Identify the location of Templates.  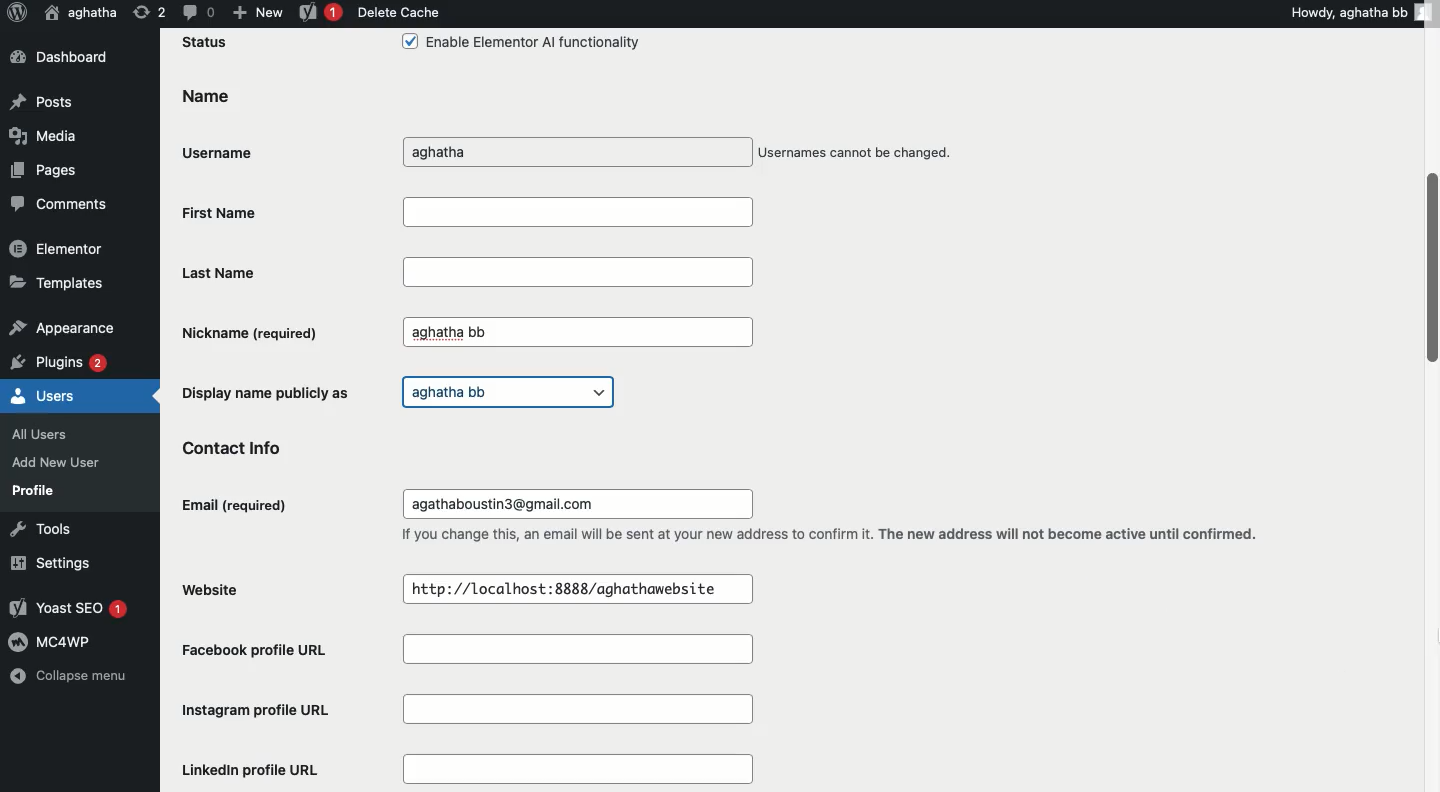
(58, 281).